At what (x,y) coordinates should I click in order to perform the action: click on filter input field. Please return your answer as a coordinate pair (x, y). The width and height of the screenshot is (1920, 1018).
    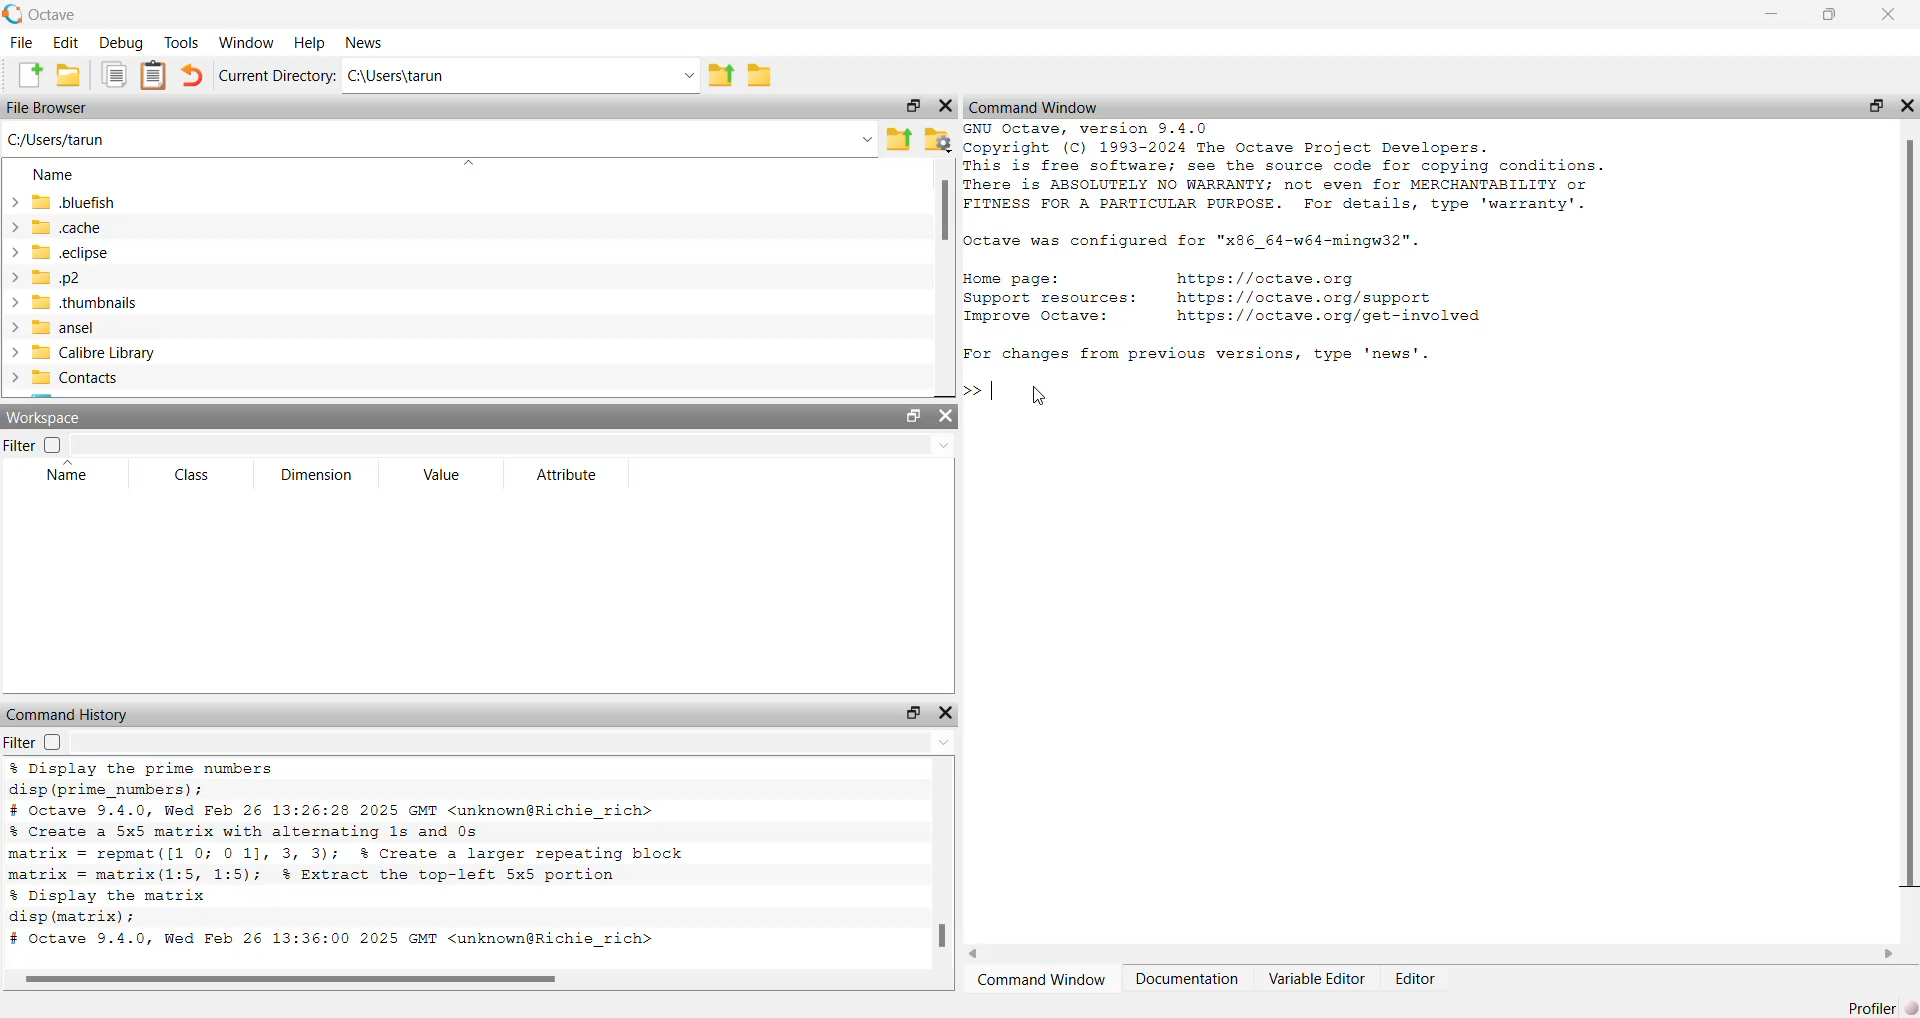
    Looking at the image, I should click on (519, 446).